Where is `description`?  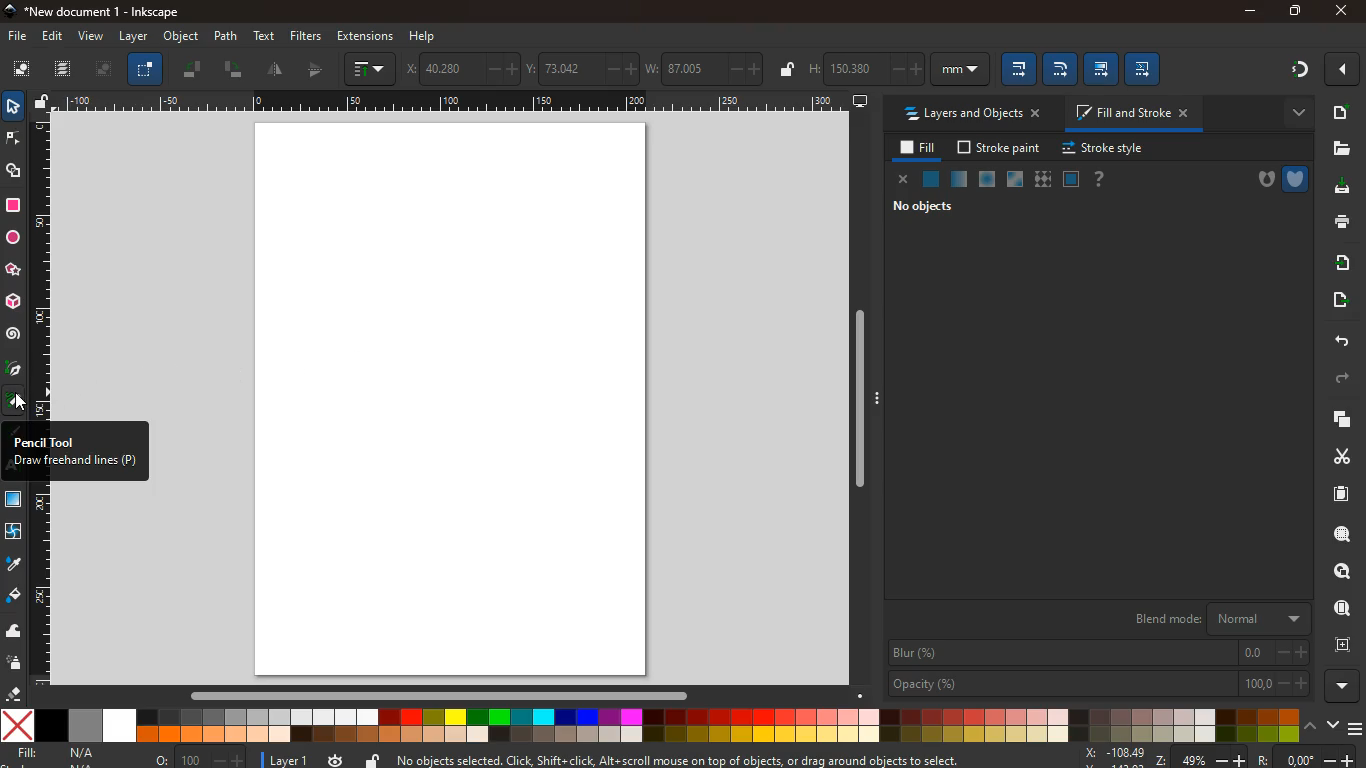 description is located at coordinates (77, 450).